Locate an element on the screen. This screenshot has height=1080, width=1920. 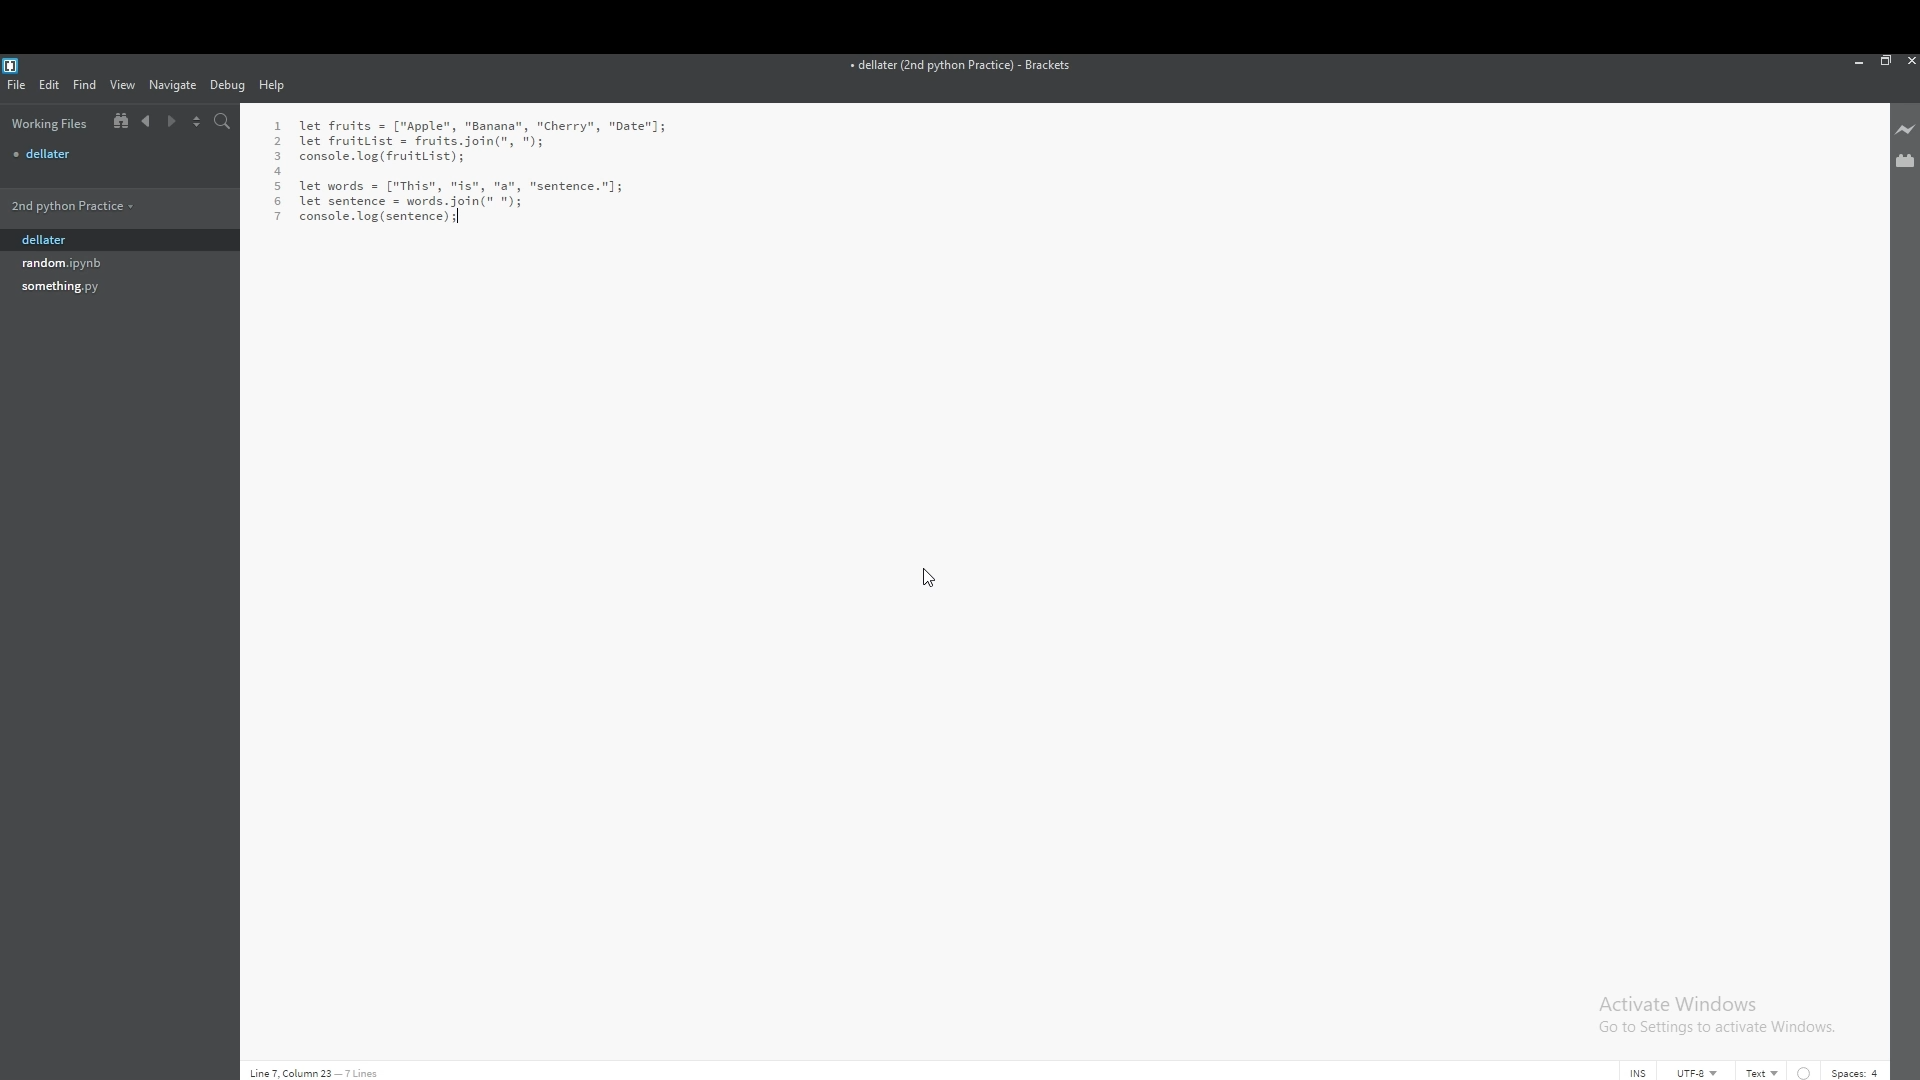
indent is located at coordinates (1804, 1072).